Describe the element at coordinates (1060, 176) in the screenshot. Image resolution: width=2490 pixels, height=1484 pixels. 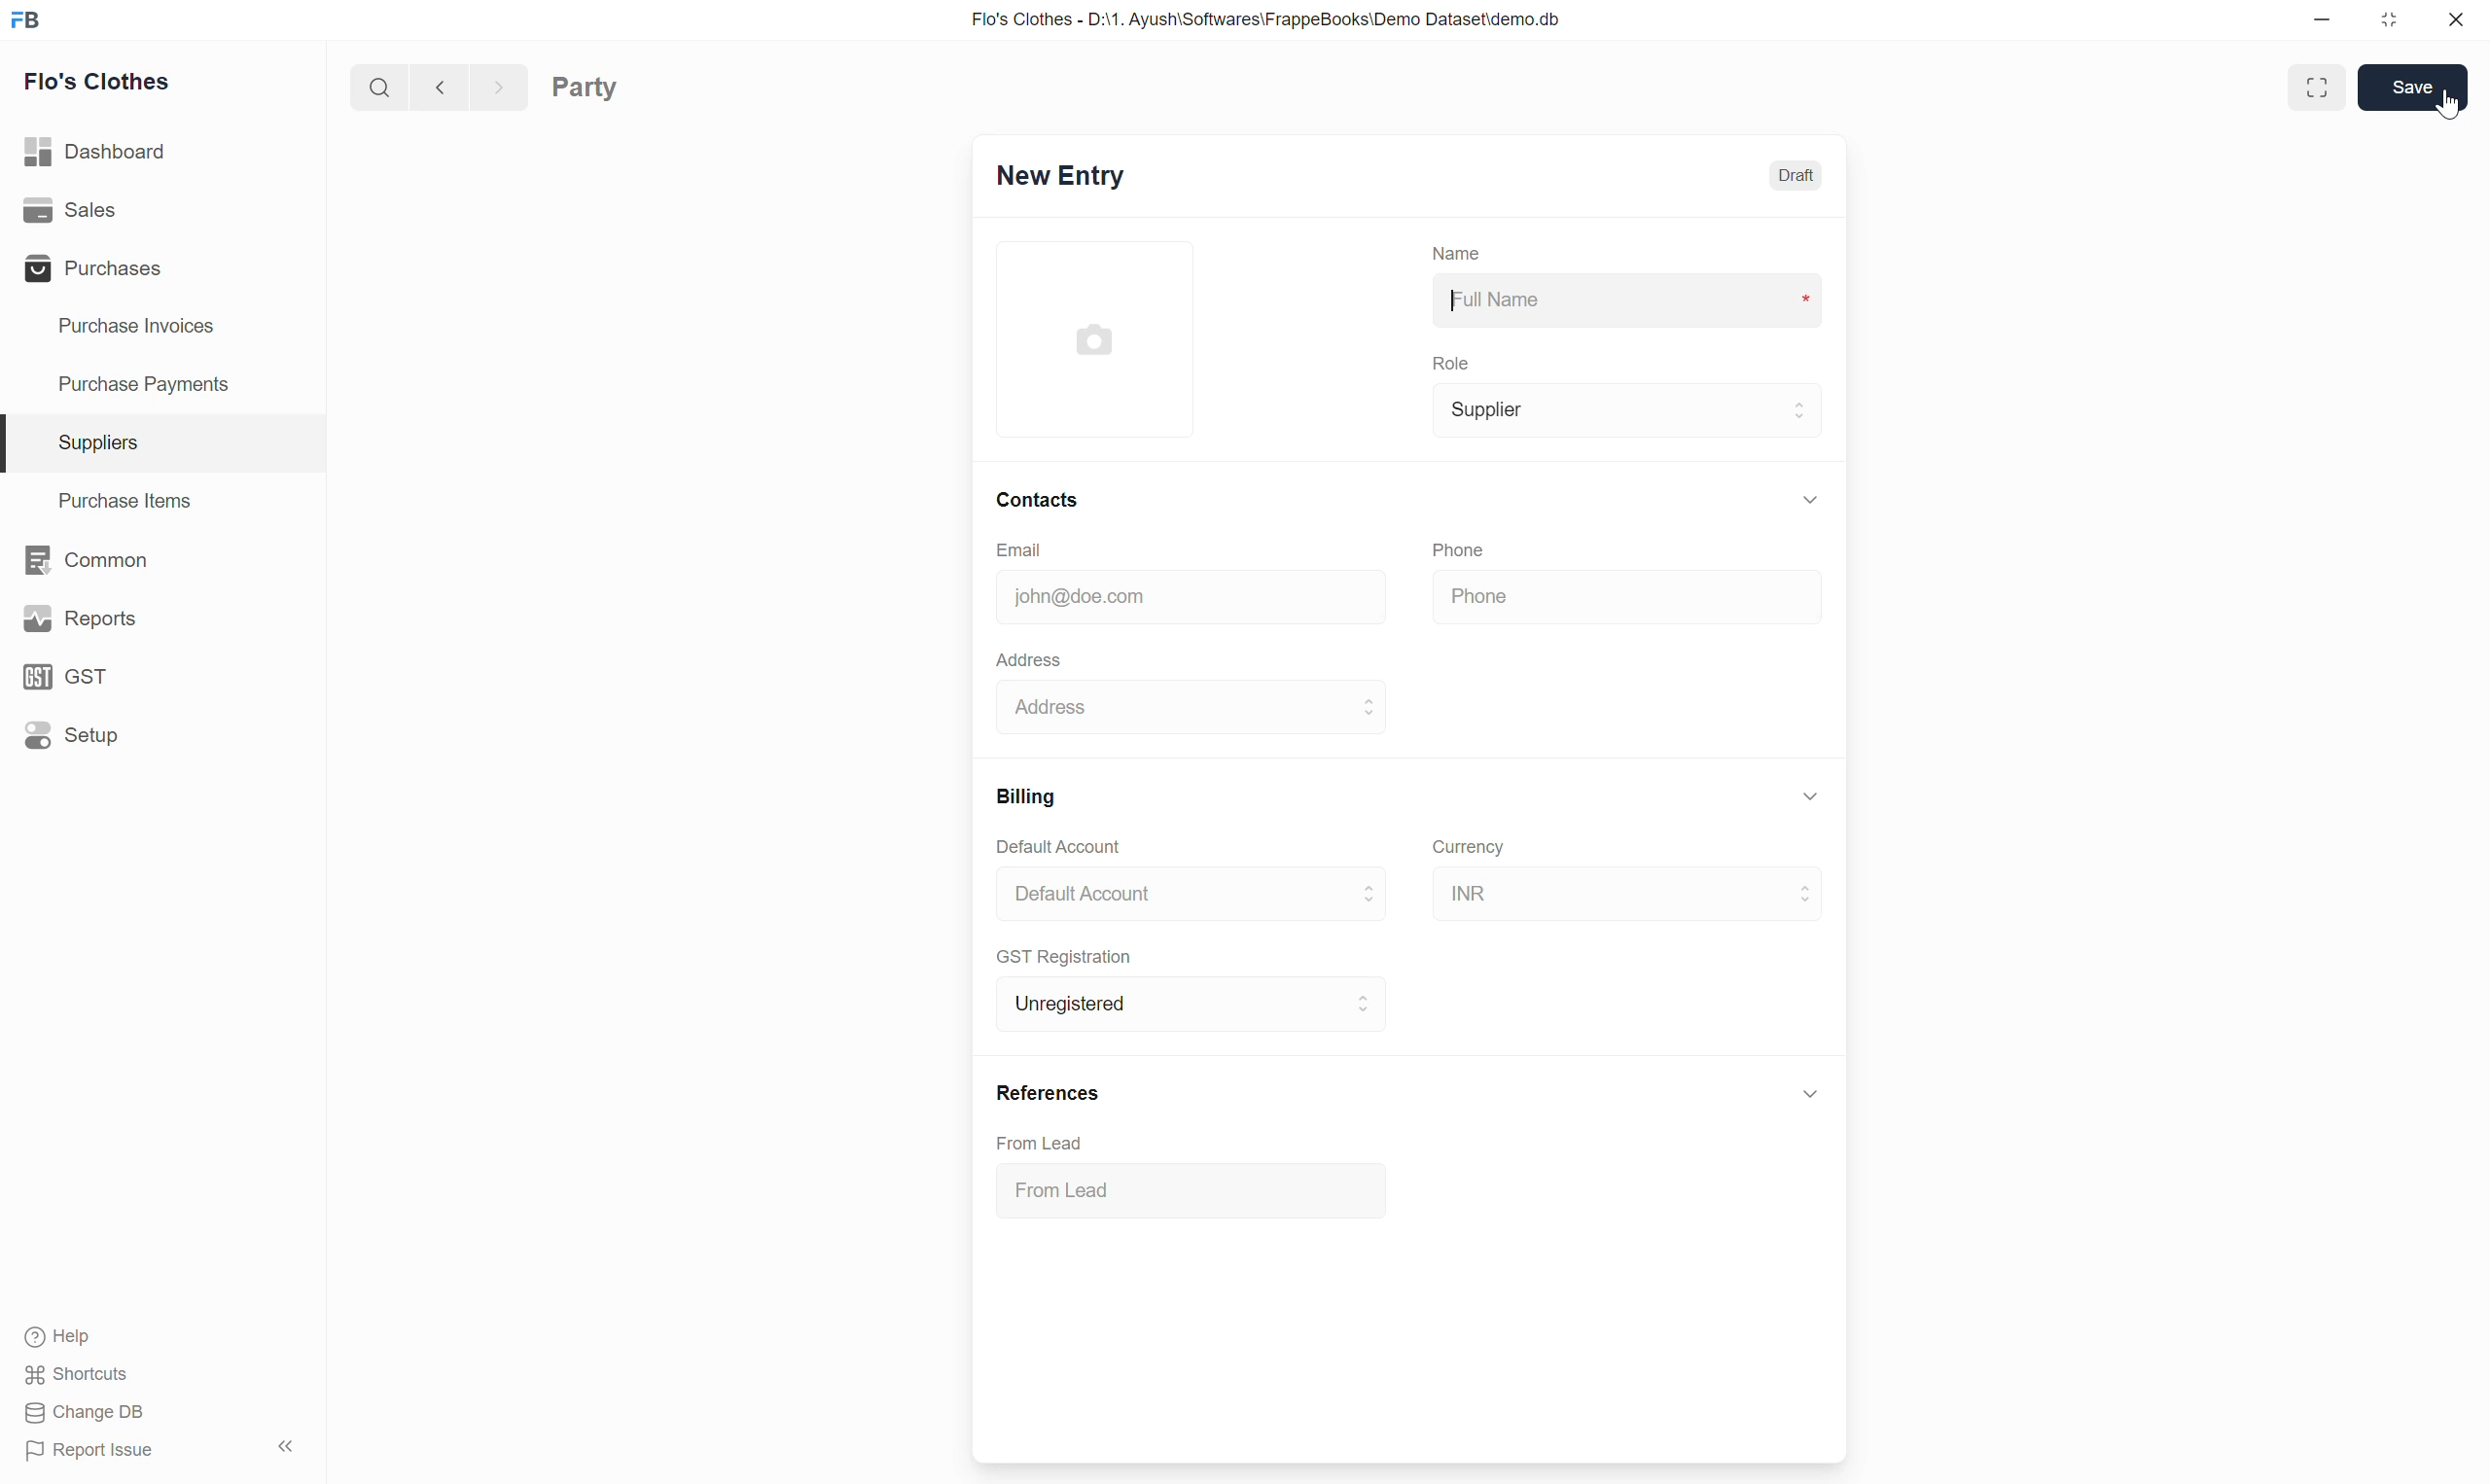
I see `New Entry` at that location.